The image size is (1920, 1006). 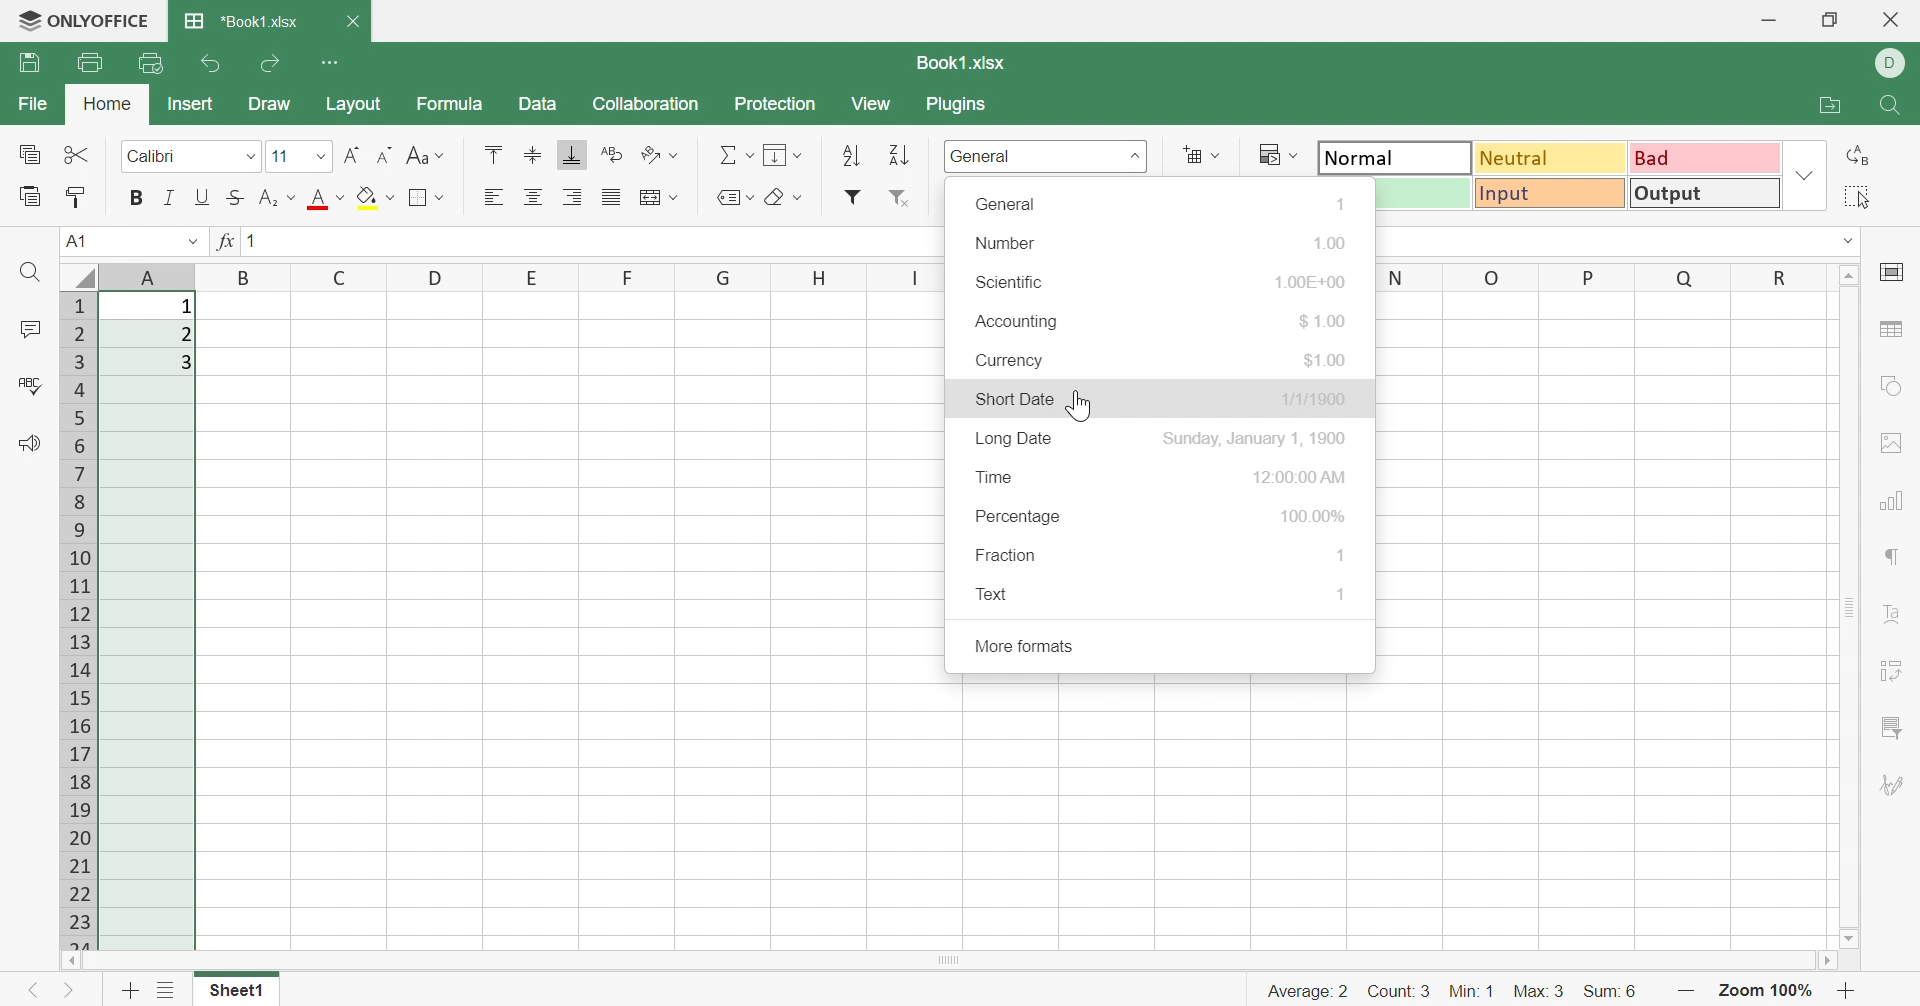 What do you see at coordinates (1552, 160) in the screenshot?
I see `Neutral` at bounding box center [1552, 160].